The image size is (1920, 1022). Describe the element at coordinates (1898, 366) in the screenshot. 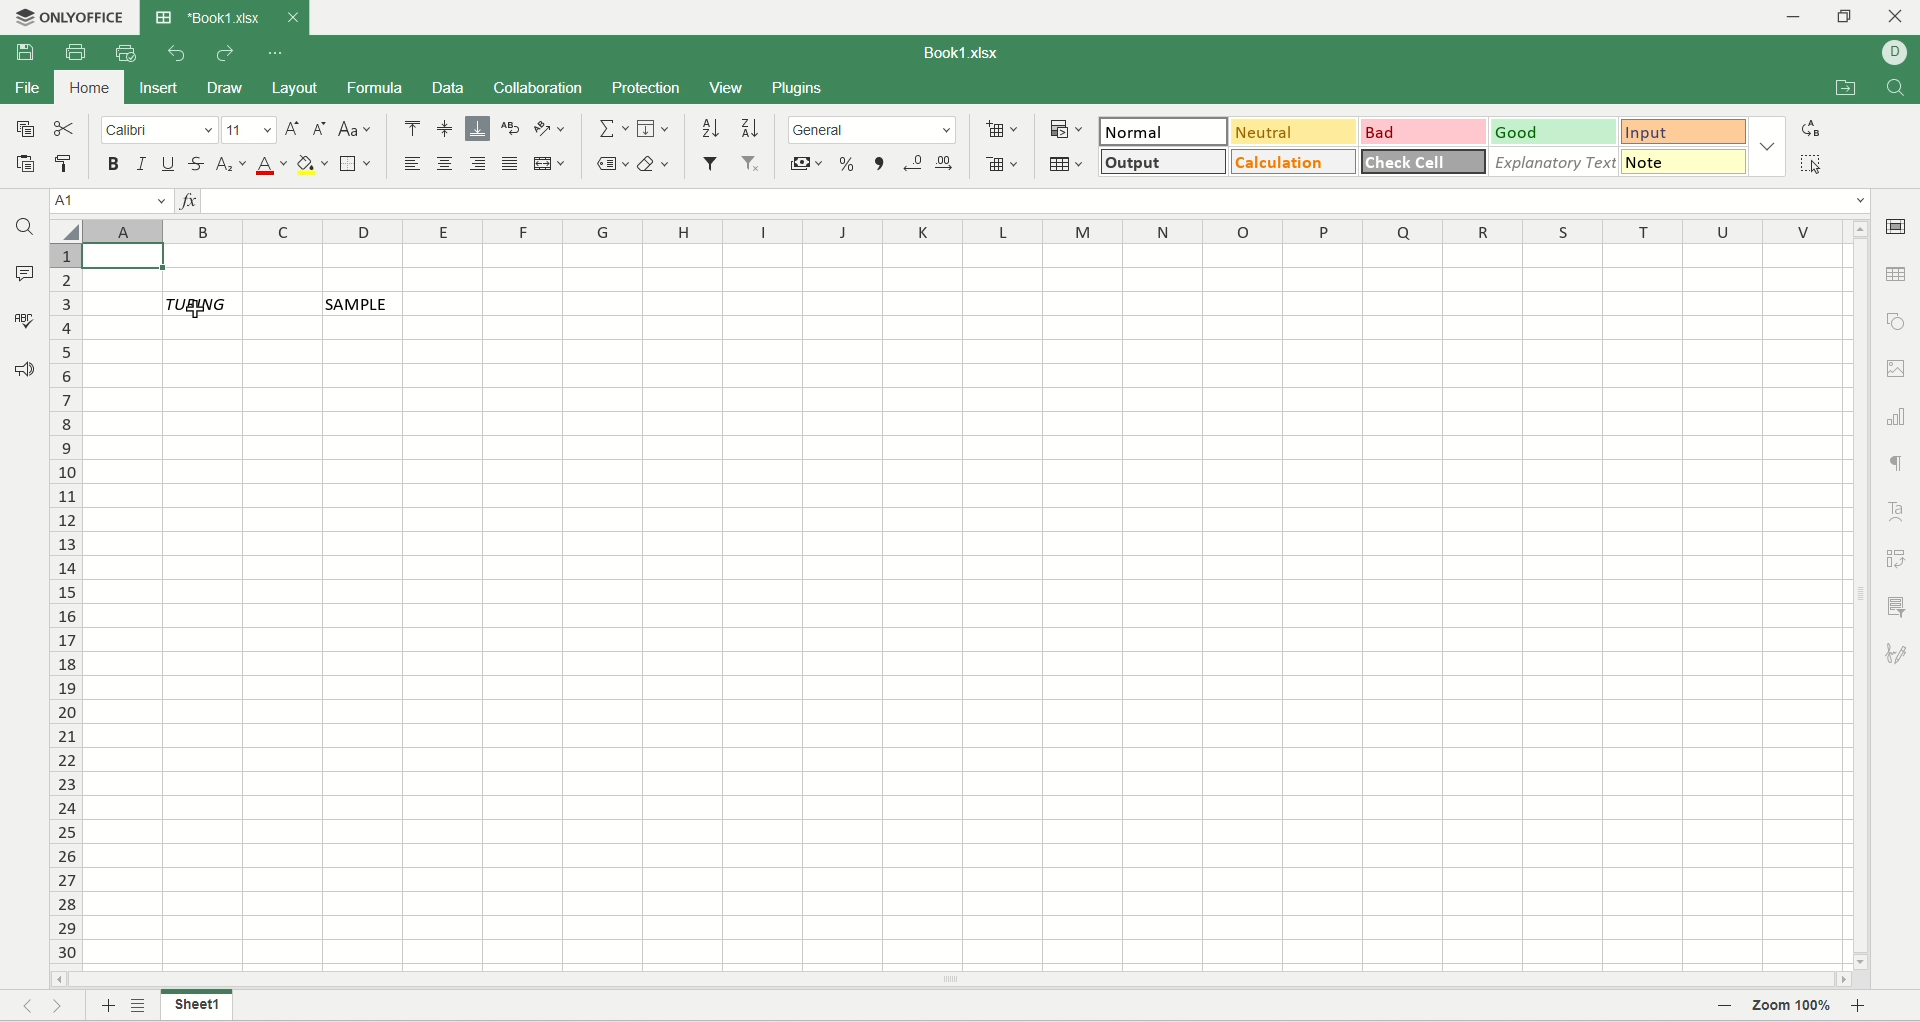

I see `image settings` at that location.